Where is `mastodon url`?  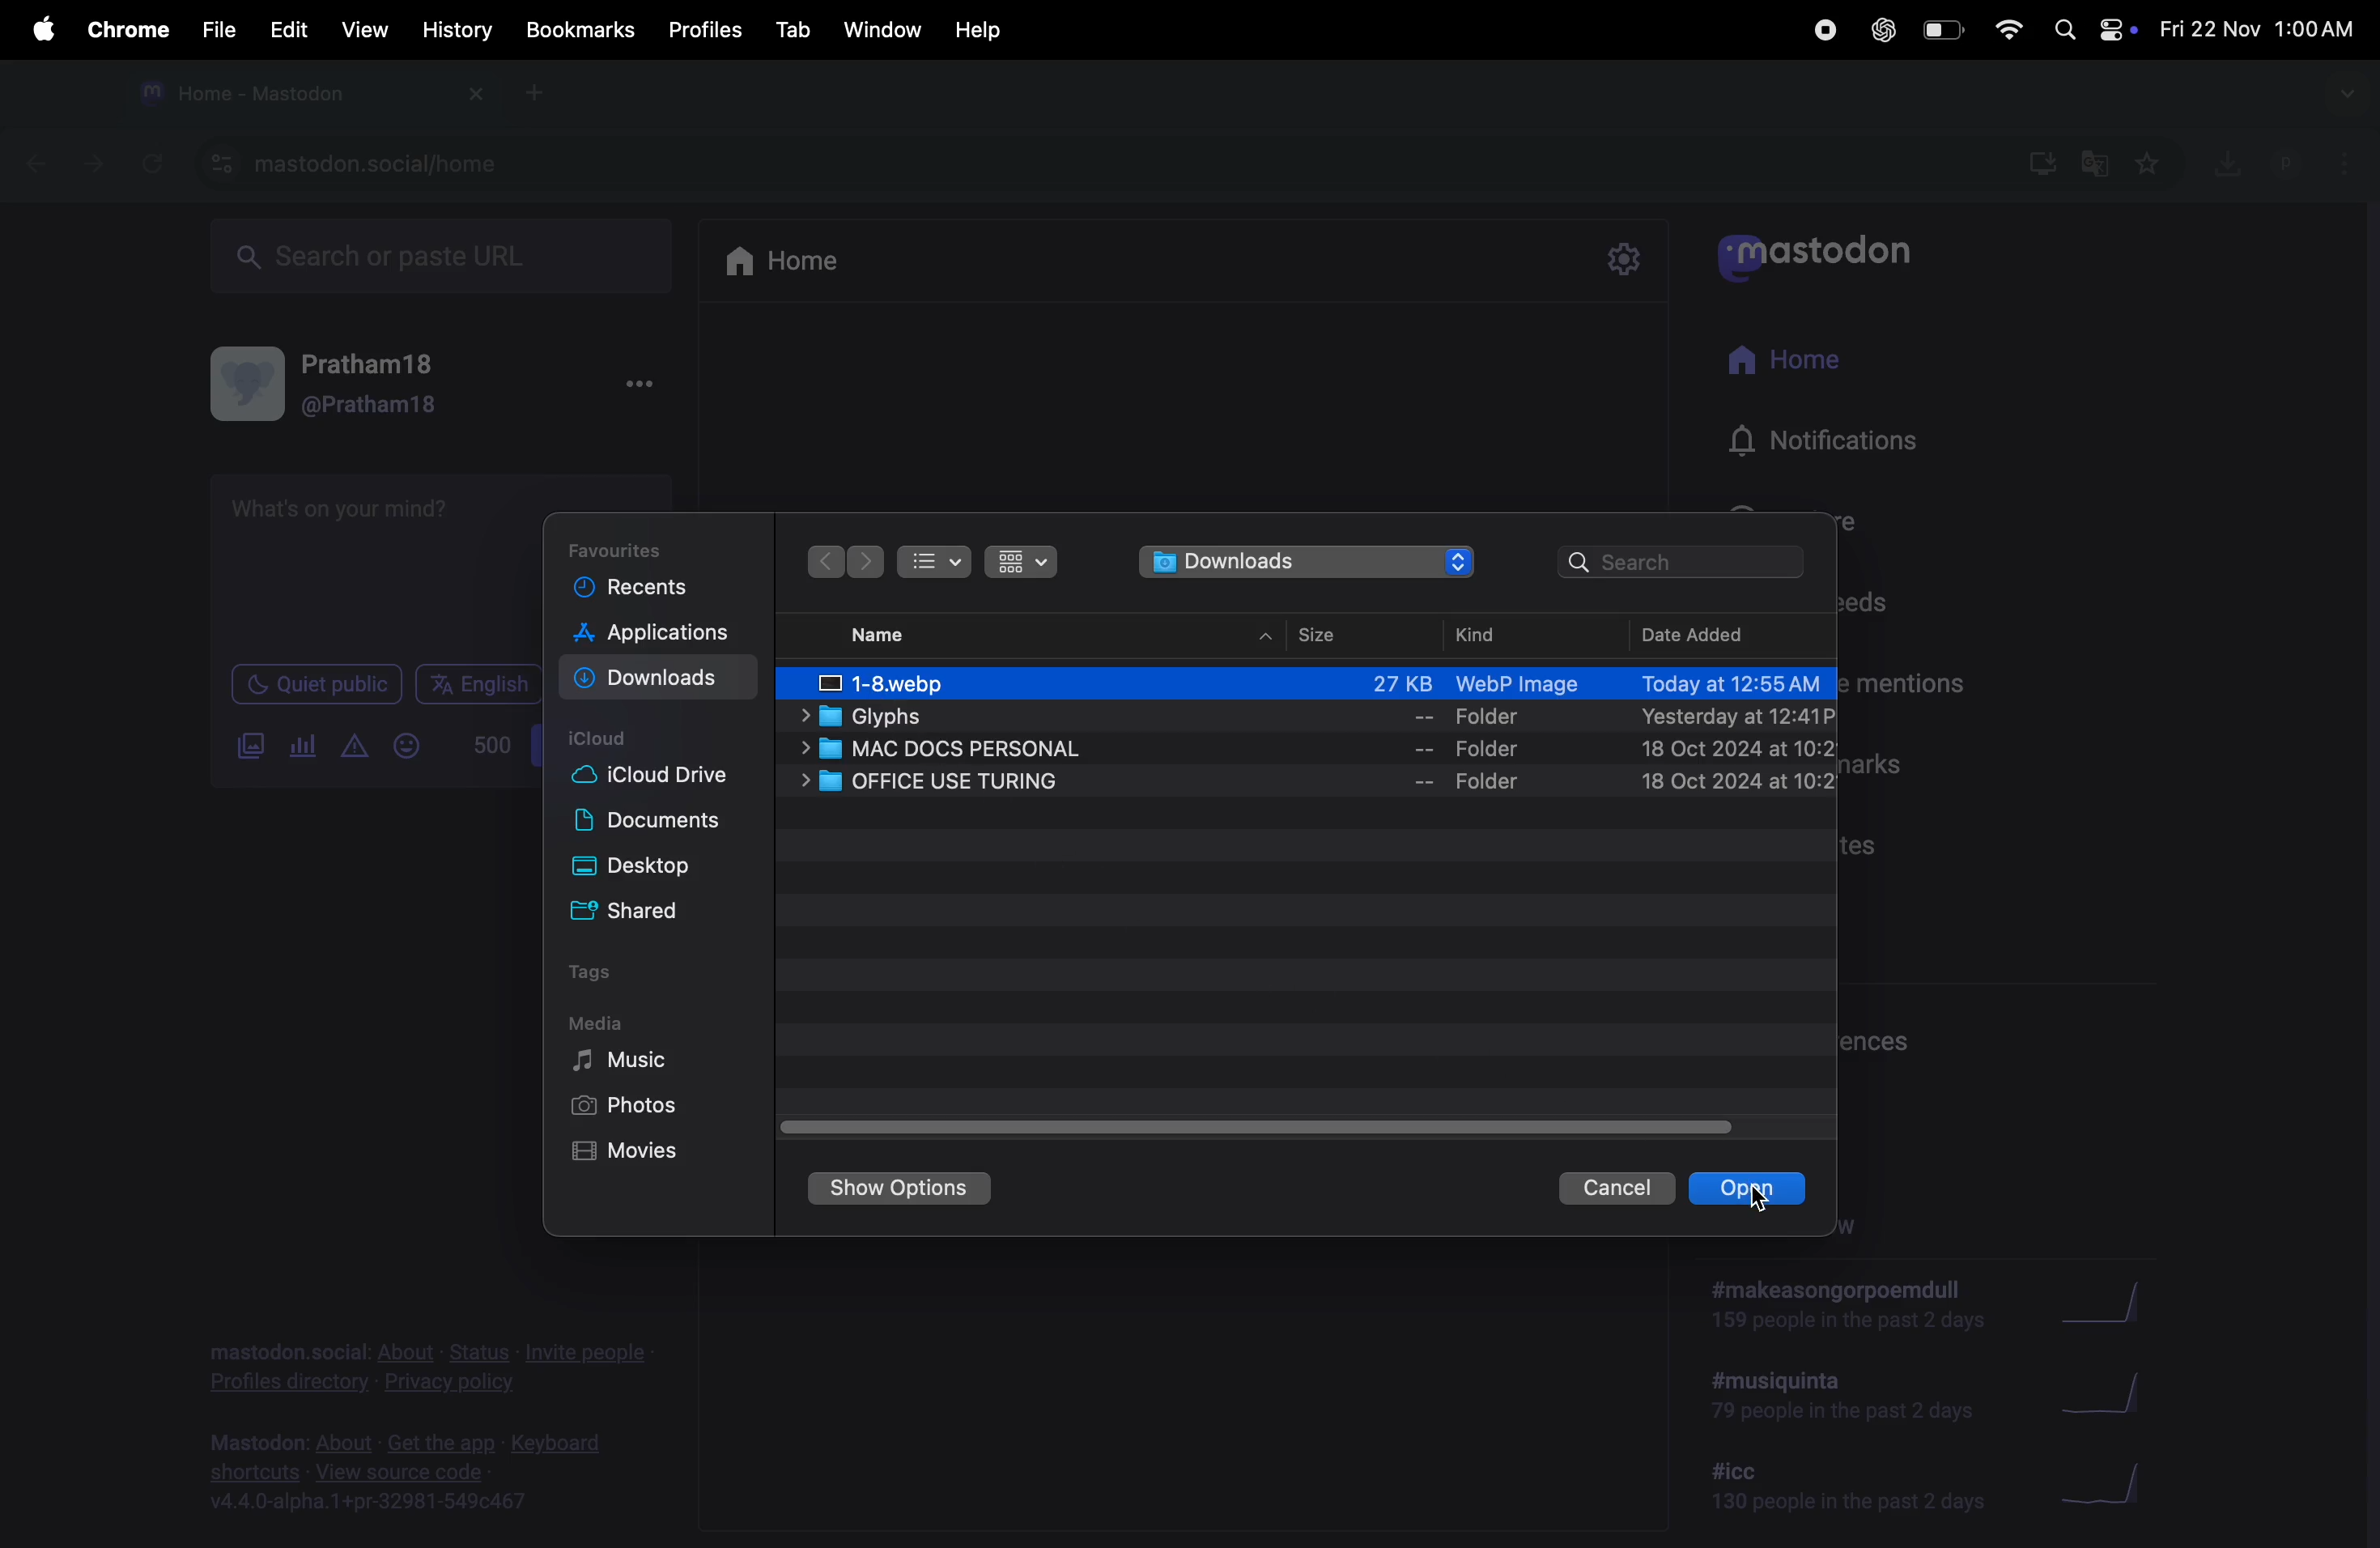 mastodon url is located at coordinates (417, 165).